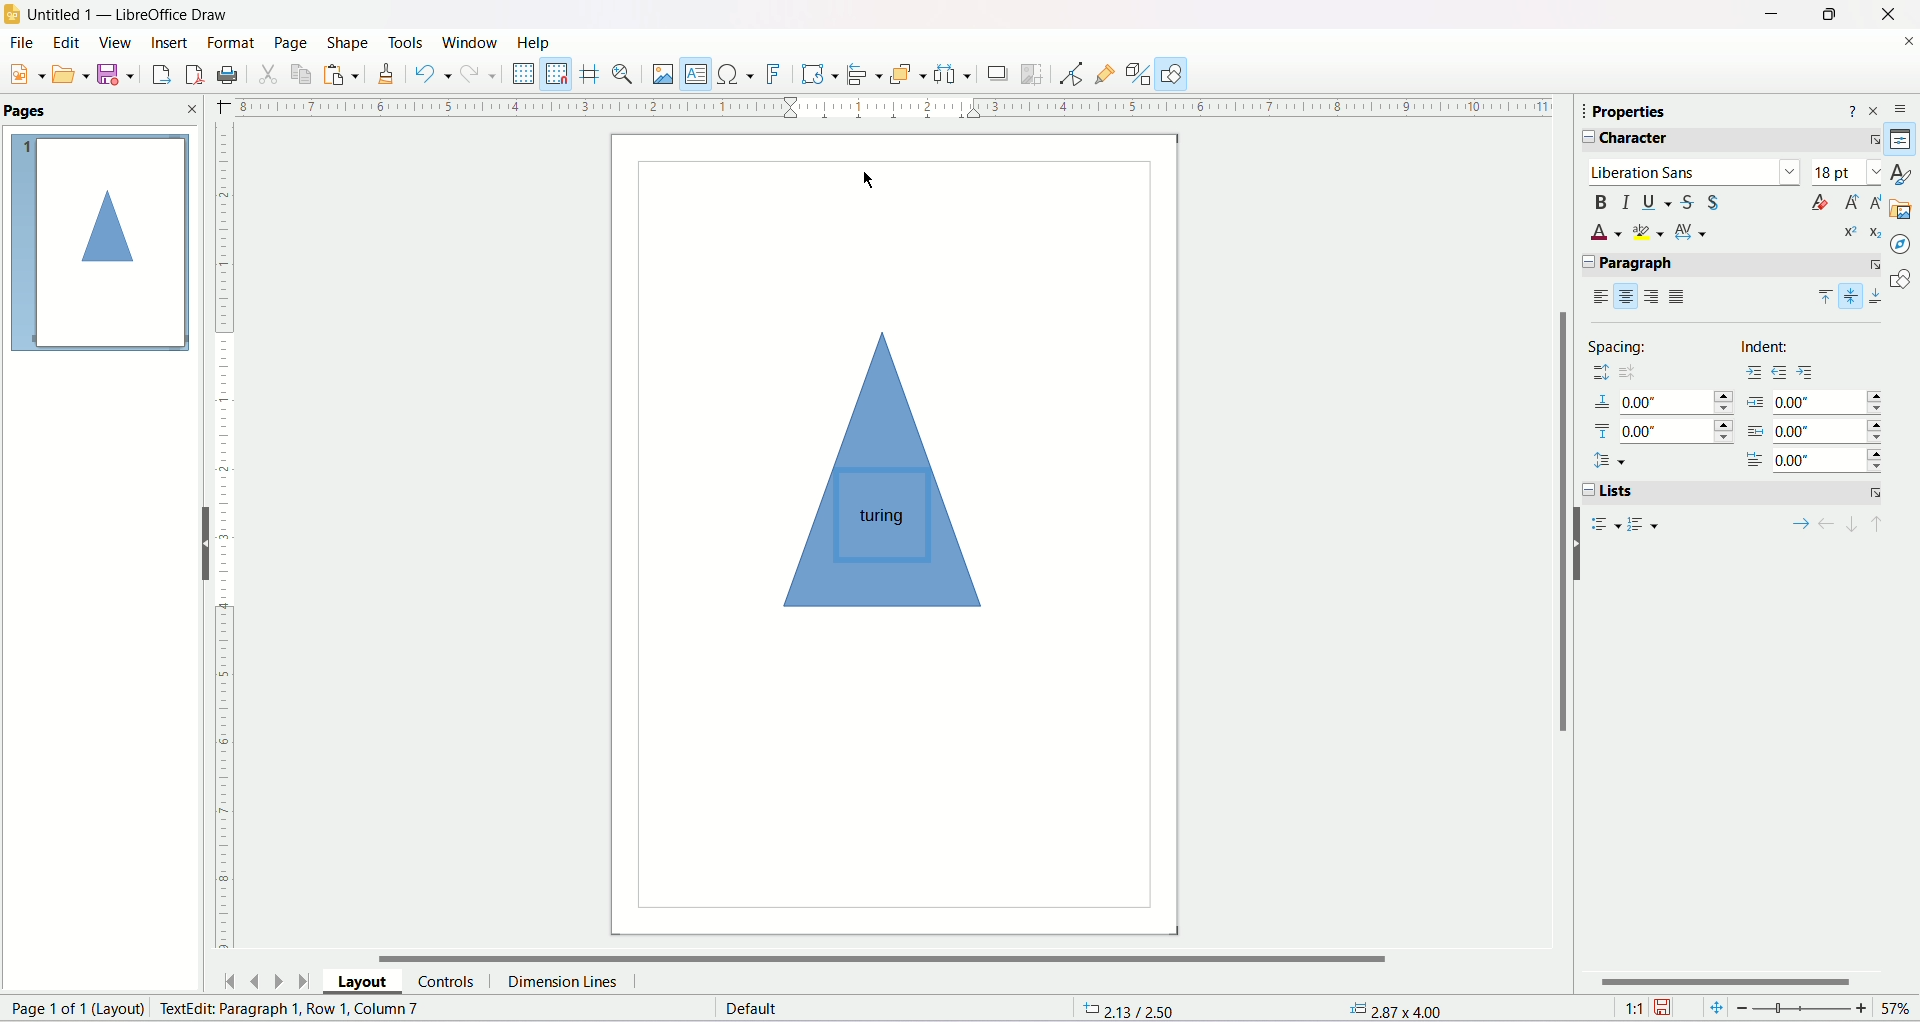 This screenshot has width=1920, height=1022. Describe the element at coordinates (891, 958) in the screenshot. I see `Horizontal Scrollbar` at that location.